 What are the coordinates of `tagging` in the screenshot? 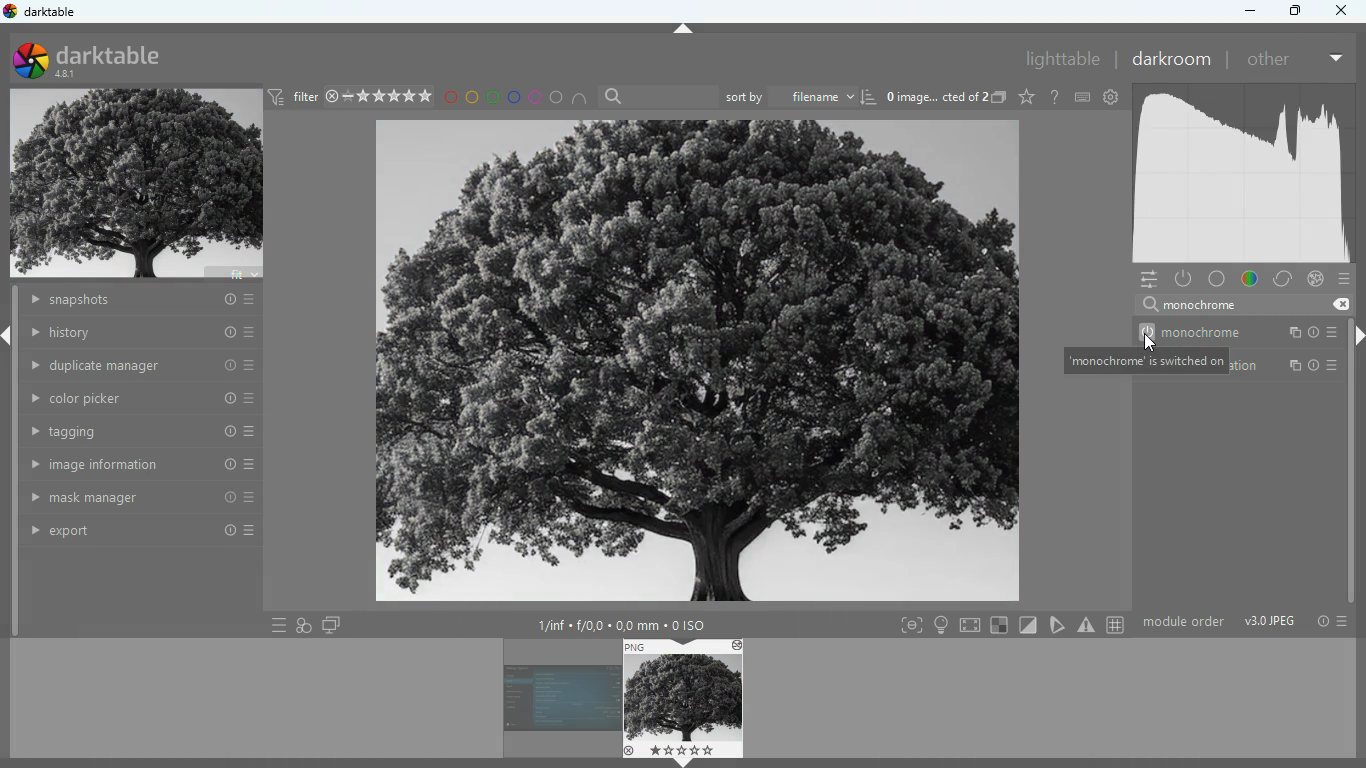 It's located at (143, 433).